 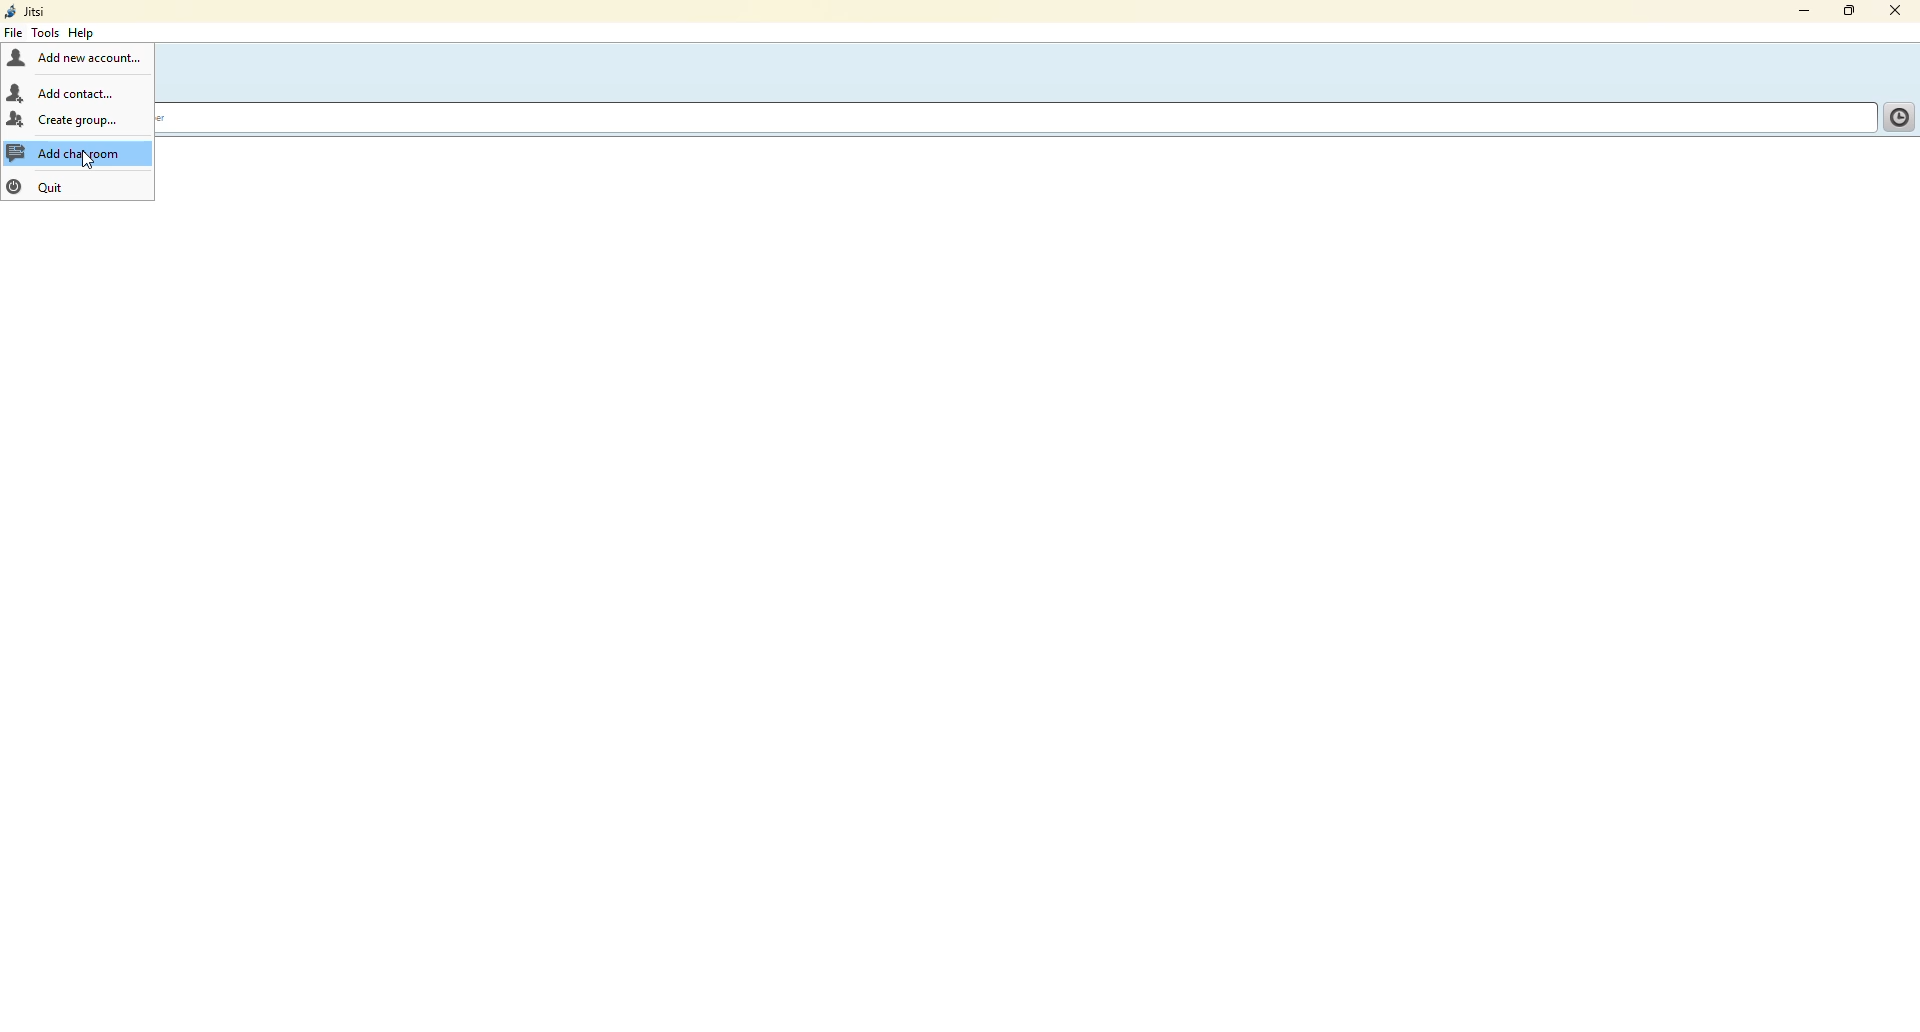 What do you see at coordinates (1896, 115) in the screenshot?
I see `History` at bounding box center [1896, 115].